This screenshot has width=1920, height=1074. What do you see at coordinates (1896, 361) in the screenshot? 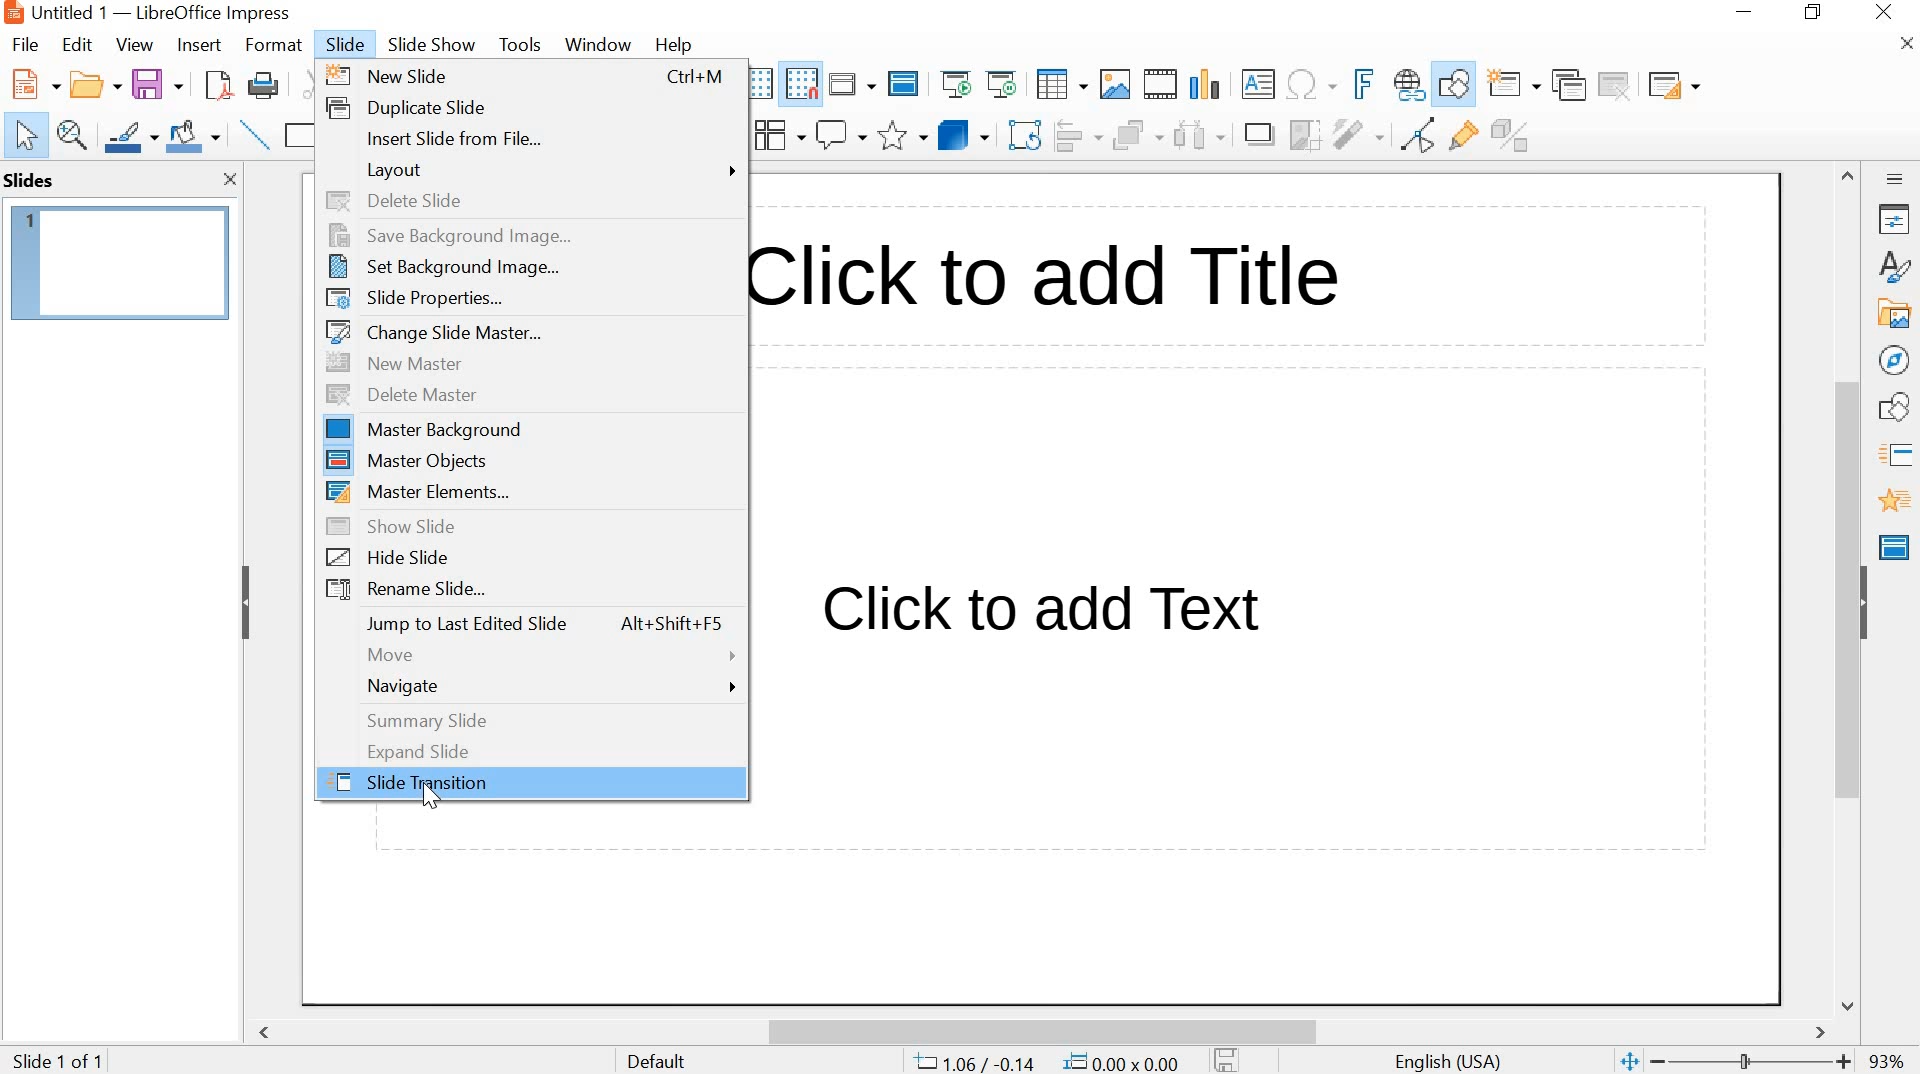
I see `NAVIGATOR` at bounding box center [1896, 361].